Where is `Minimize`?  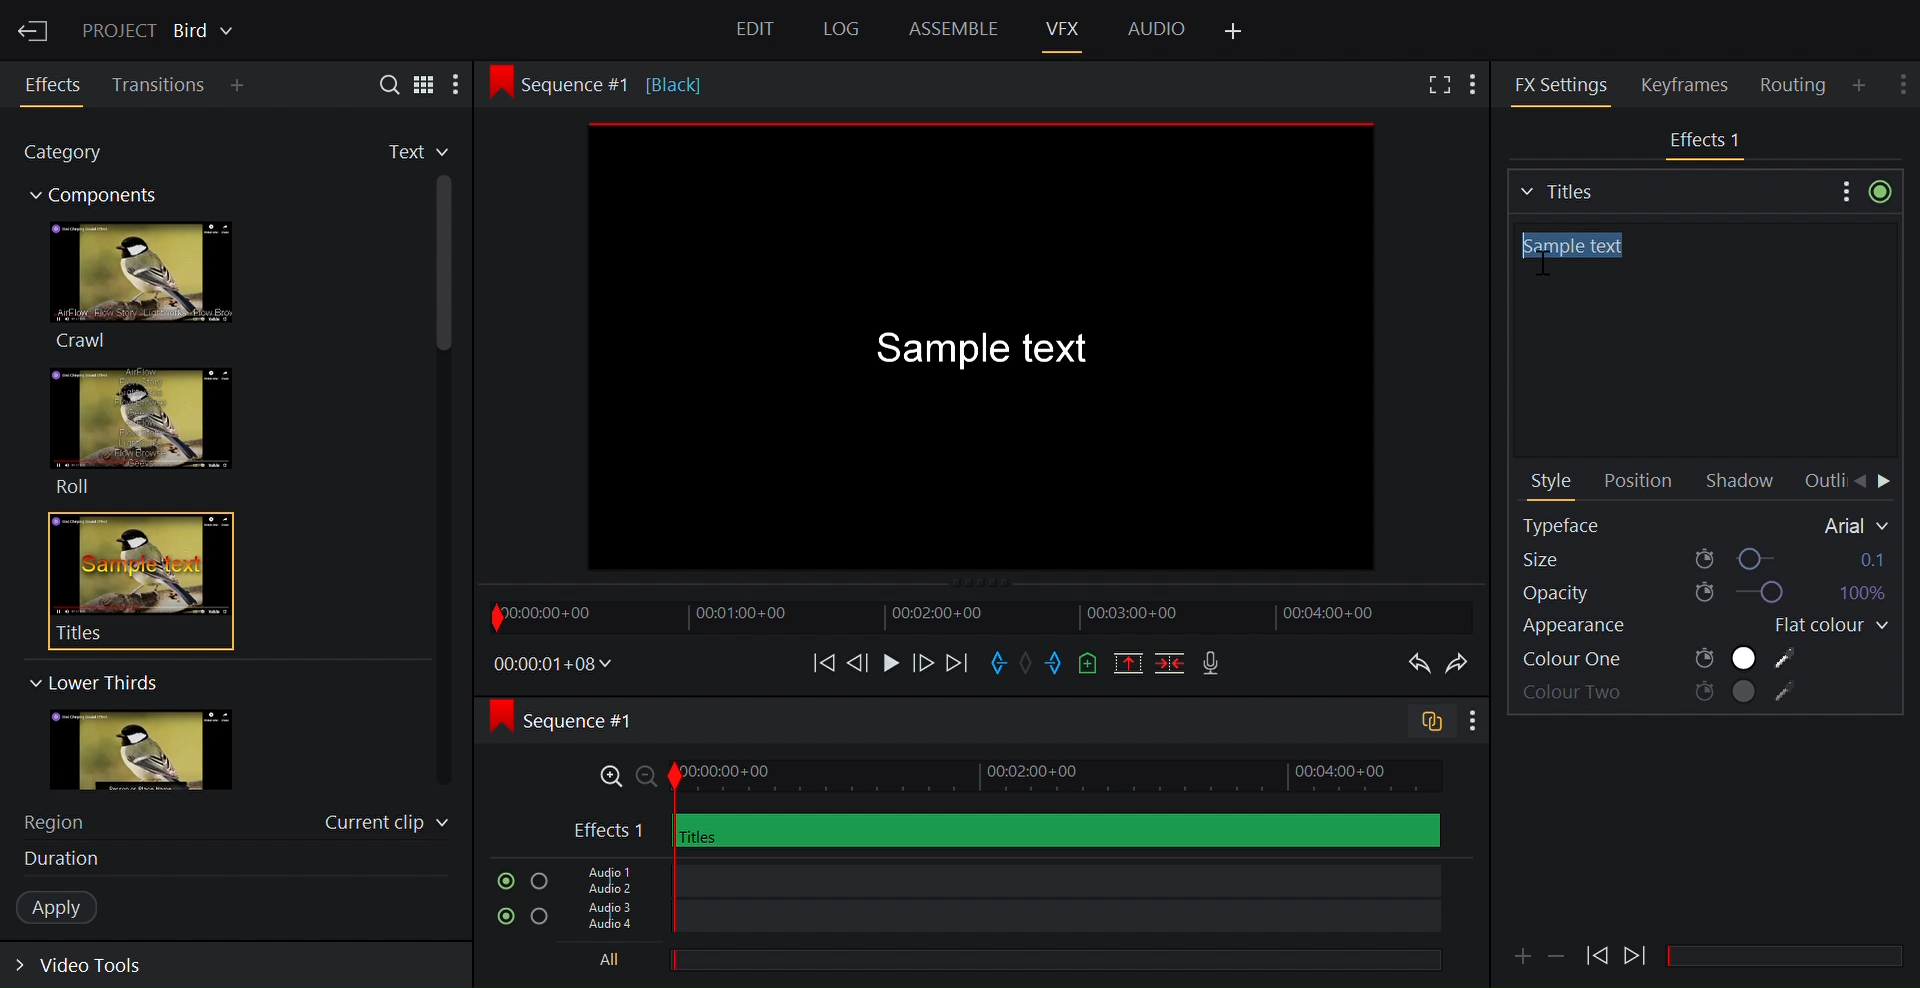
Minimize is located at coordinates (1558, 954).